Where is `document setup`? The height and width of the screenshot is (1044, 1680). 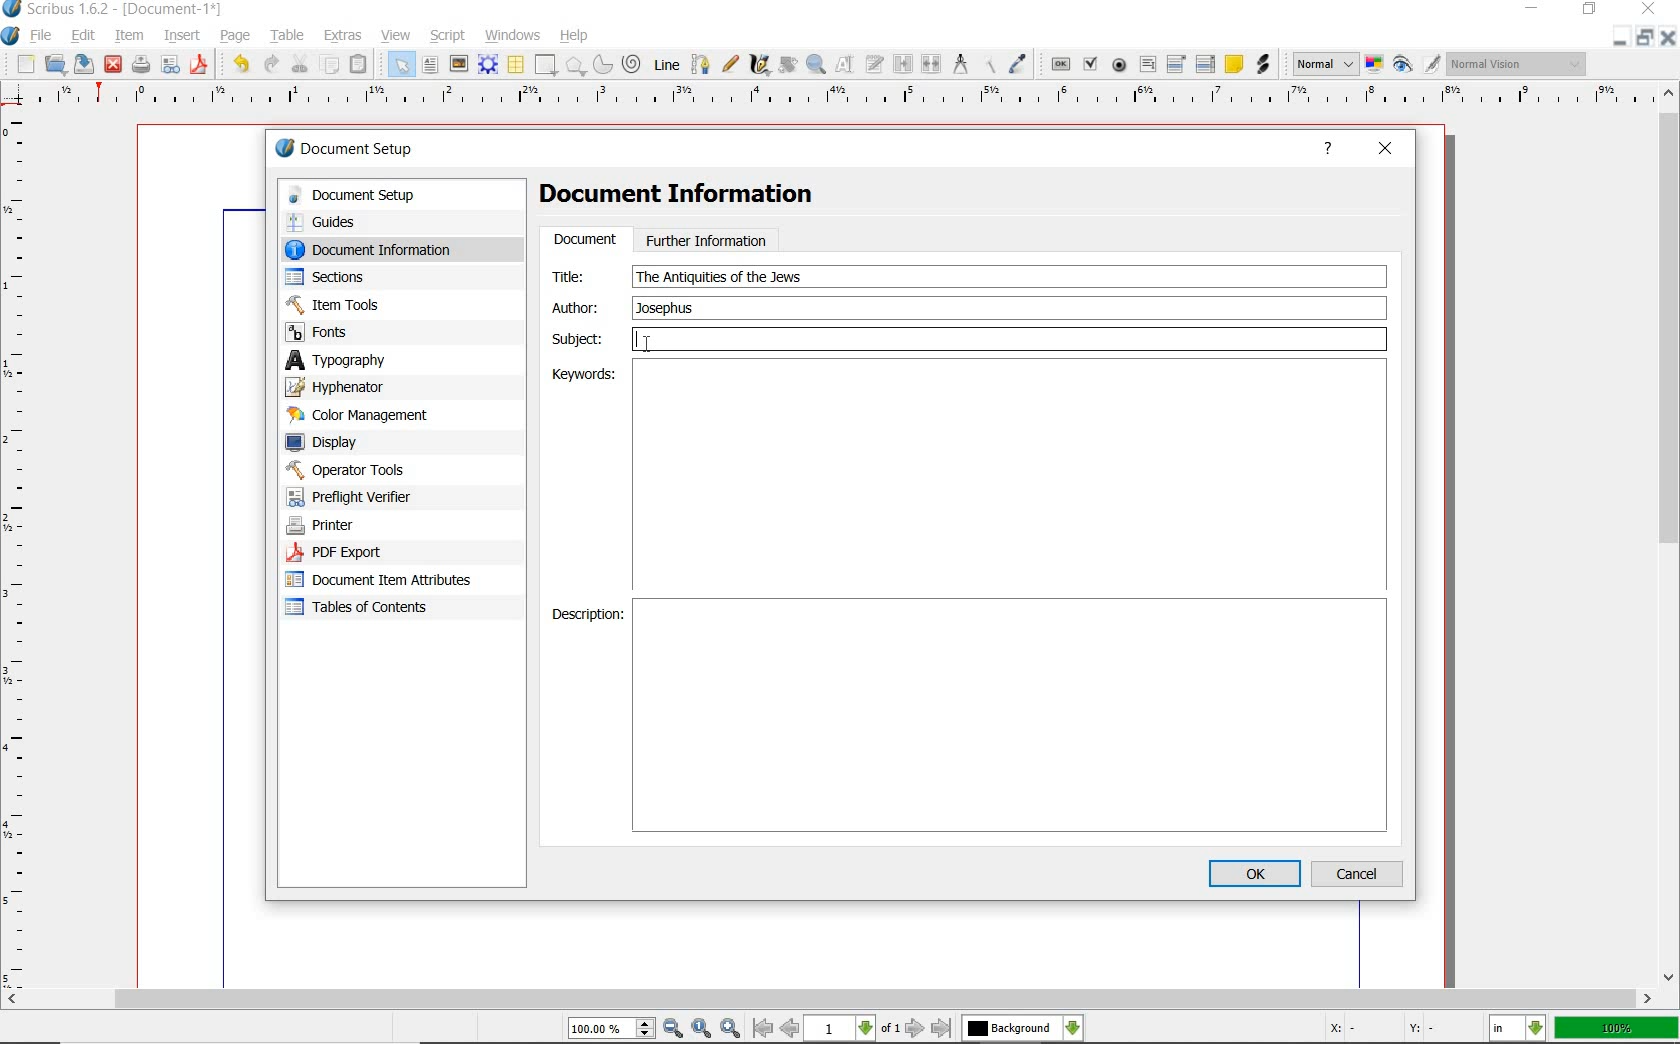 document setup is located at coordinates (385, 195).